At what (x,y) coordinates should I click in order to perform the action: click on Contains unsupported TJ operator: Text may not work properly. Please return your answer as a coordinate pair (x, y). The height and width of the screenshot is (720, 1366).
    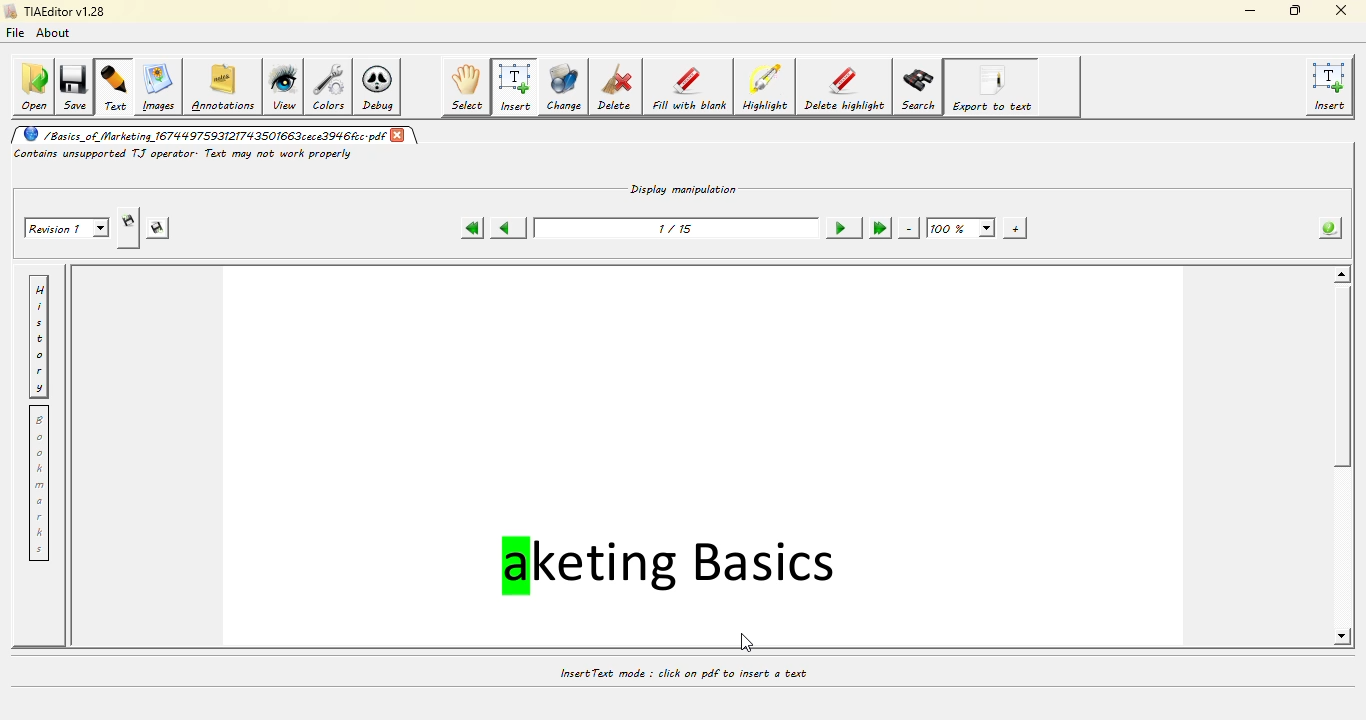
    Looking at the image, I should click on (184, 154).